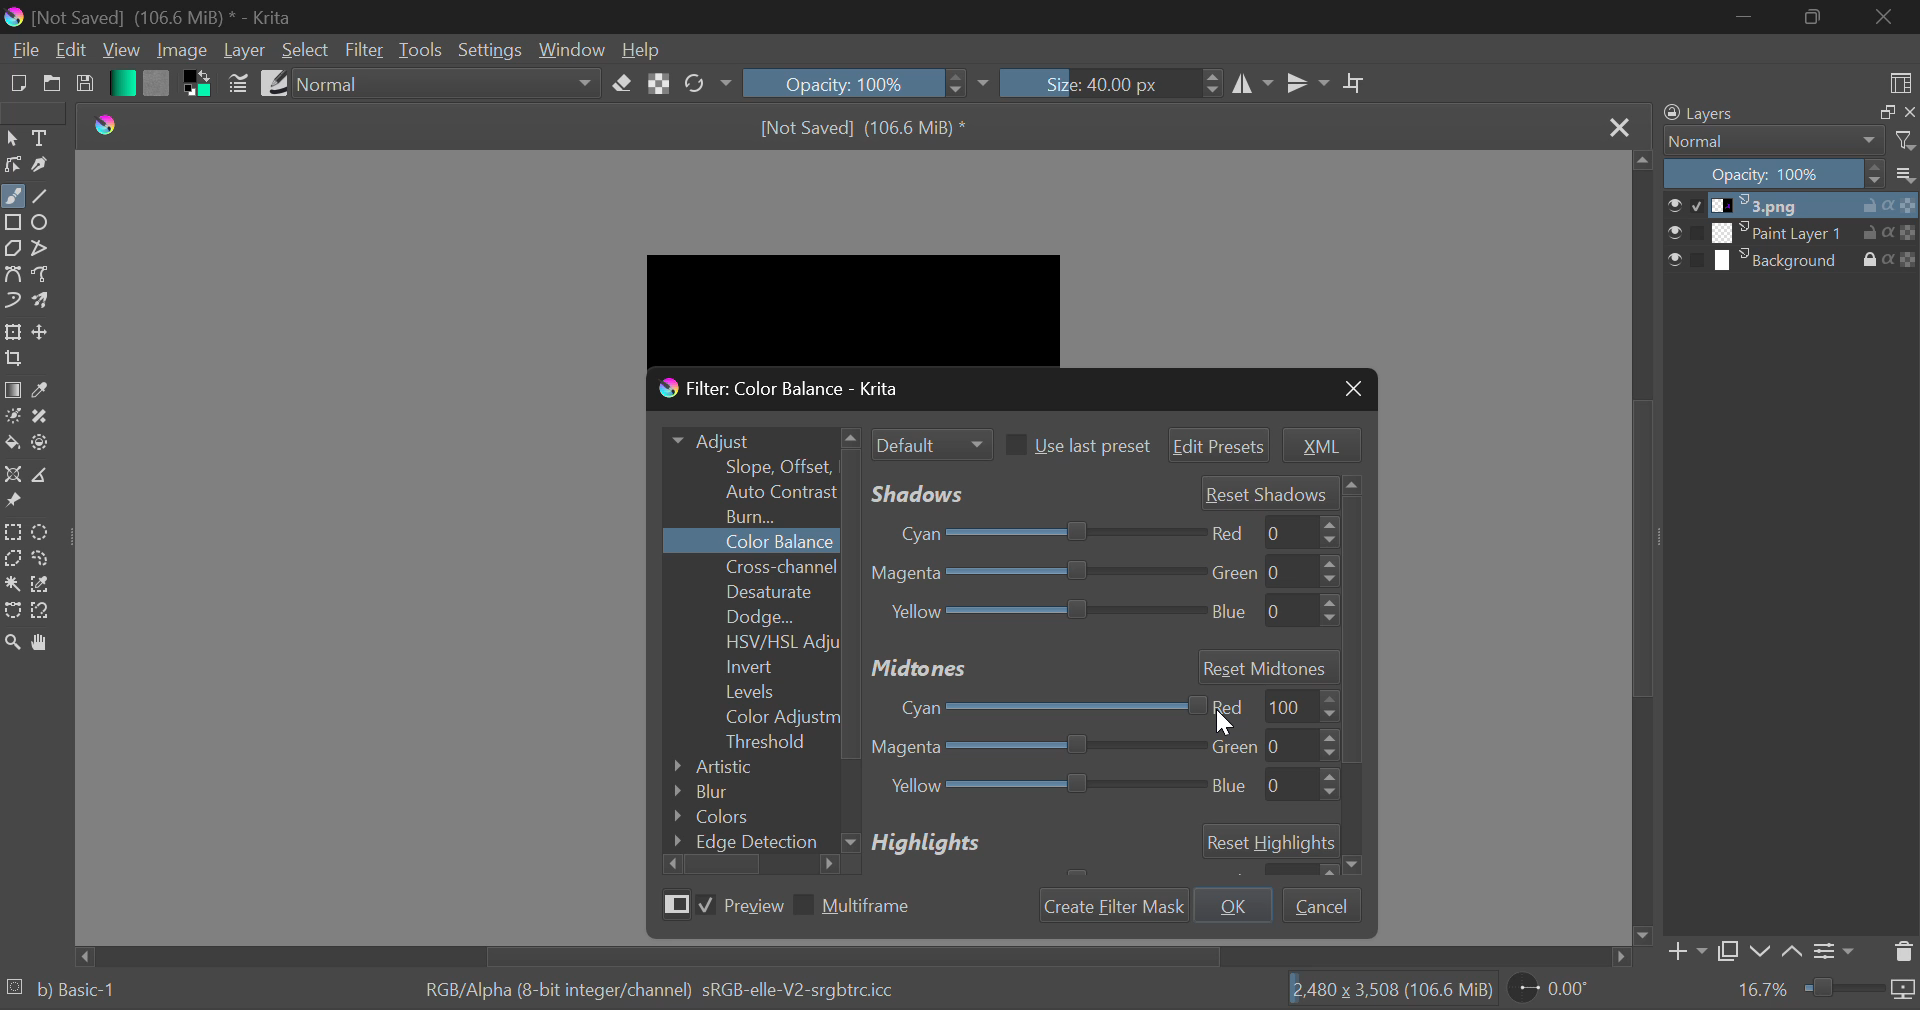 The height and width of the screenshot is (1010, 1920). What do you see at coordinates (1222, 719) in the screenshot?
I see `MOUSE_UP Cursor Position` at bounding box center [1222, 719].